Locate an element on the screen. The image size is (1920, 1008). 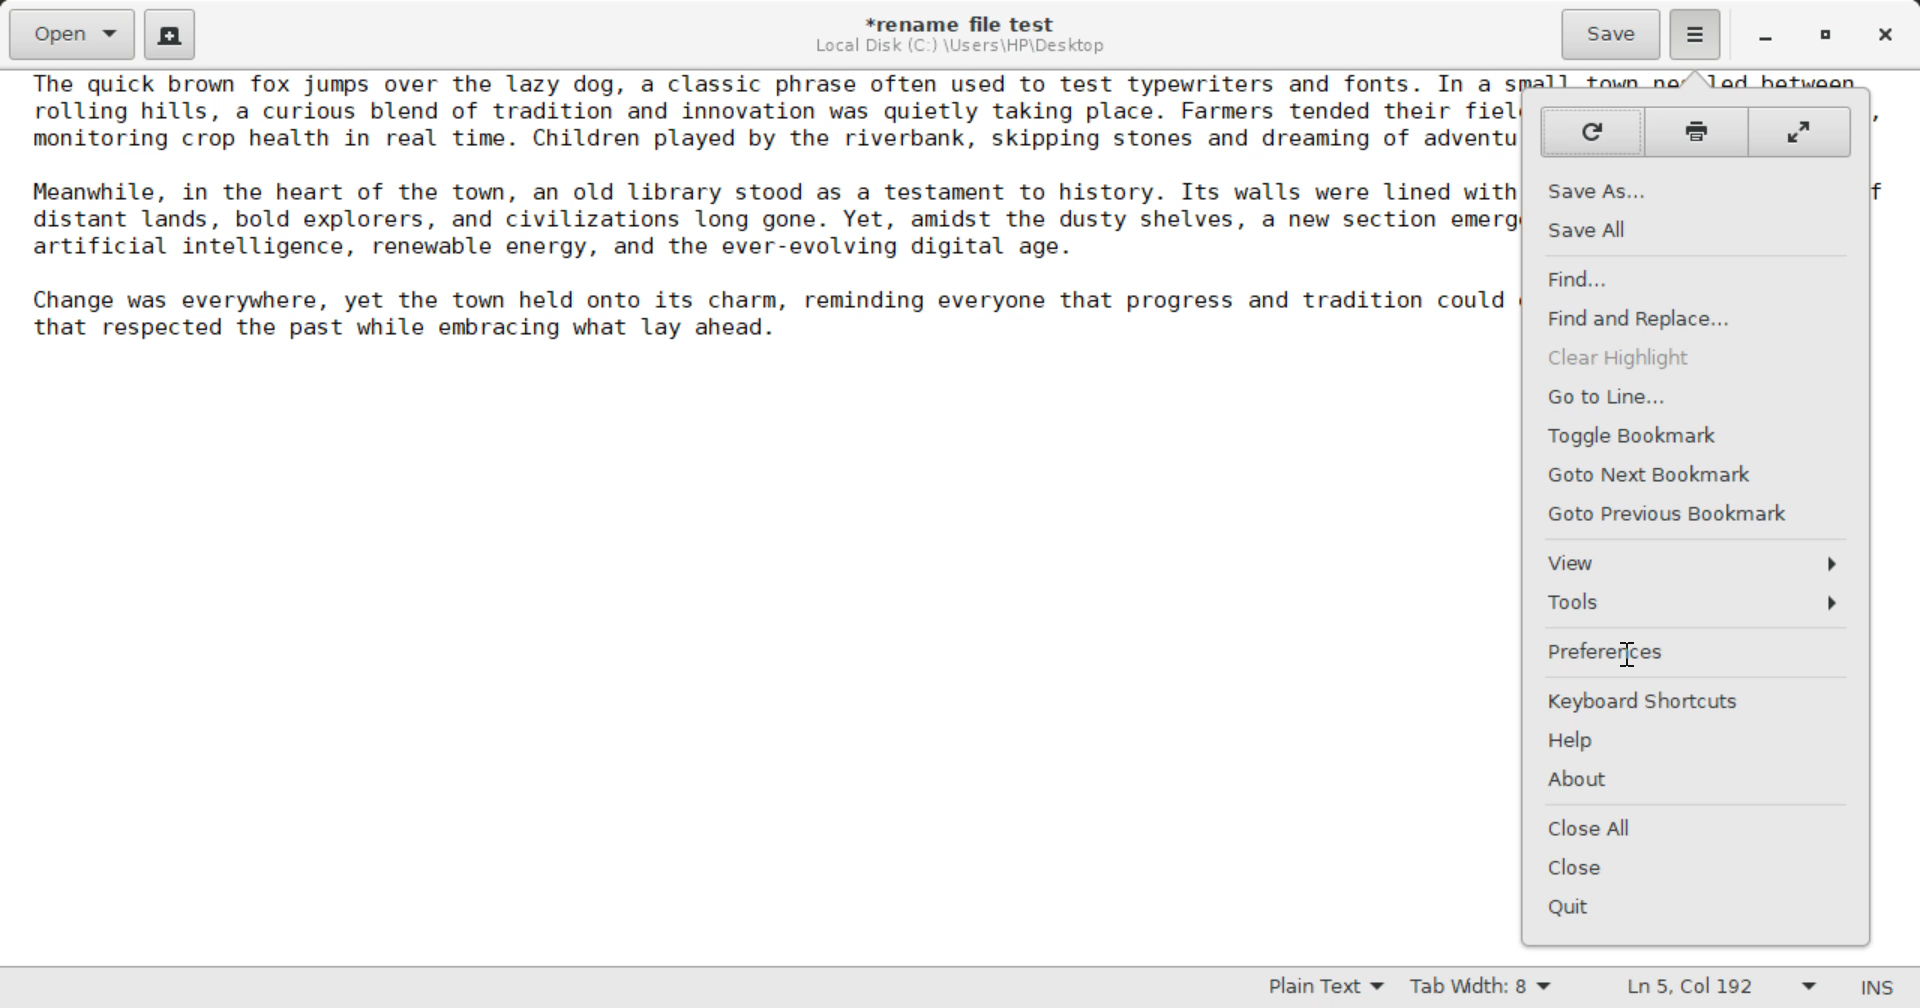
Refresh Page is located at coordinates (1590, 132).